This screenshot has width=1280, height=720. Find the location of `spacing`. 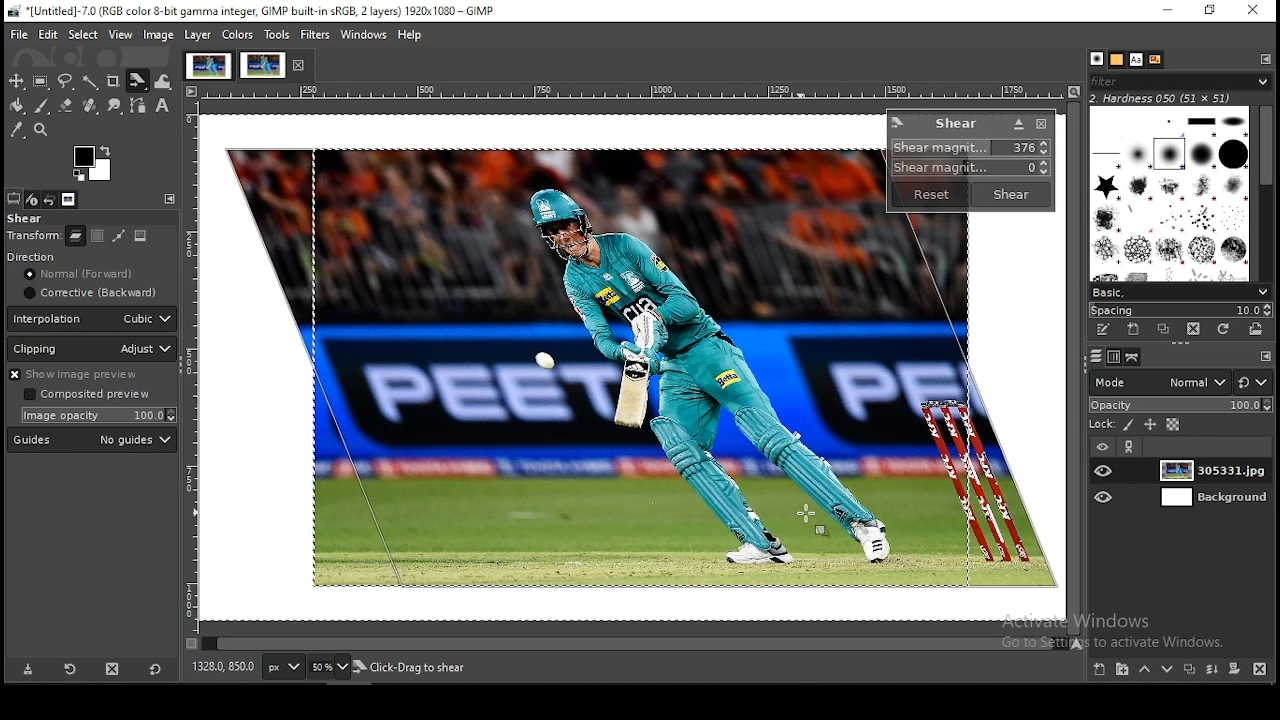

spacing is located at coordinates (1184, 310).